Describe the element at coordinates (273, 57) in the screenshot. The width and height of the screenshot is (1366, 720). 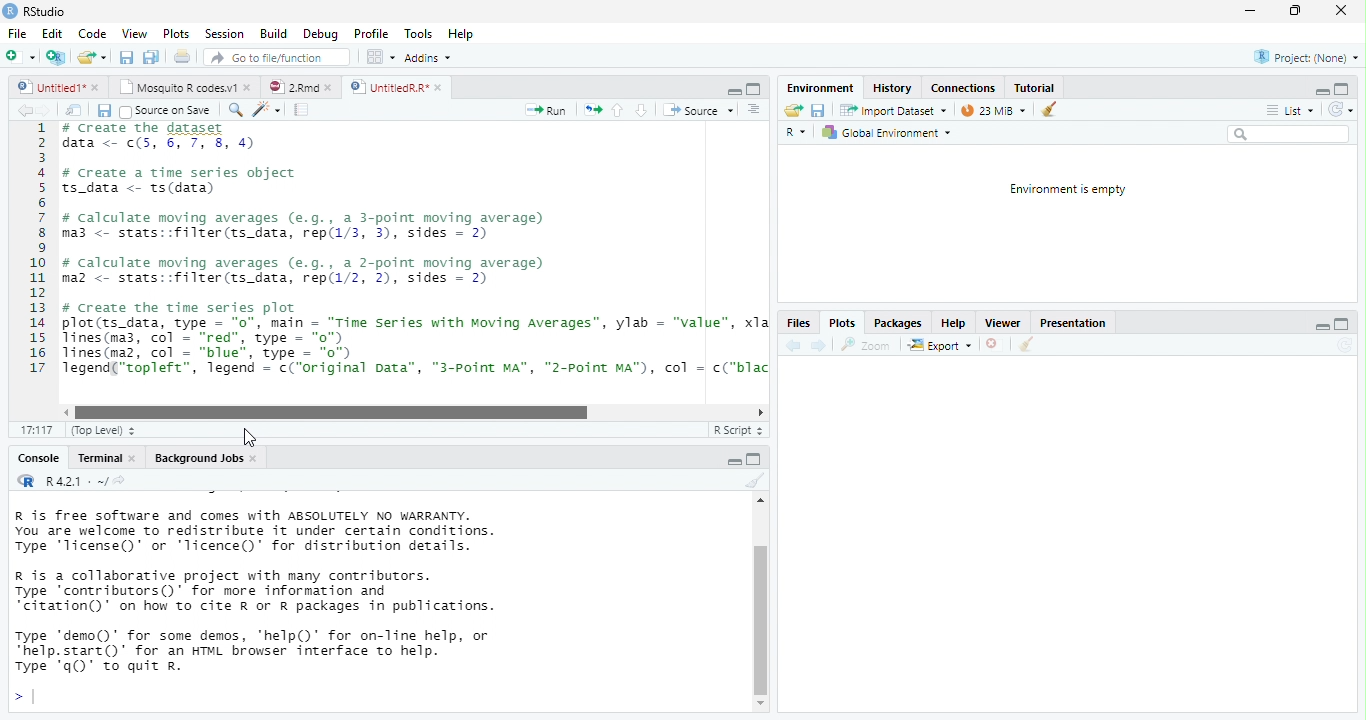
I see `Go to file/function` at that location.